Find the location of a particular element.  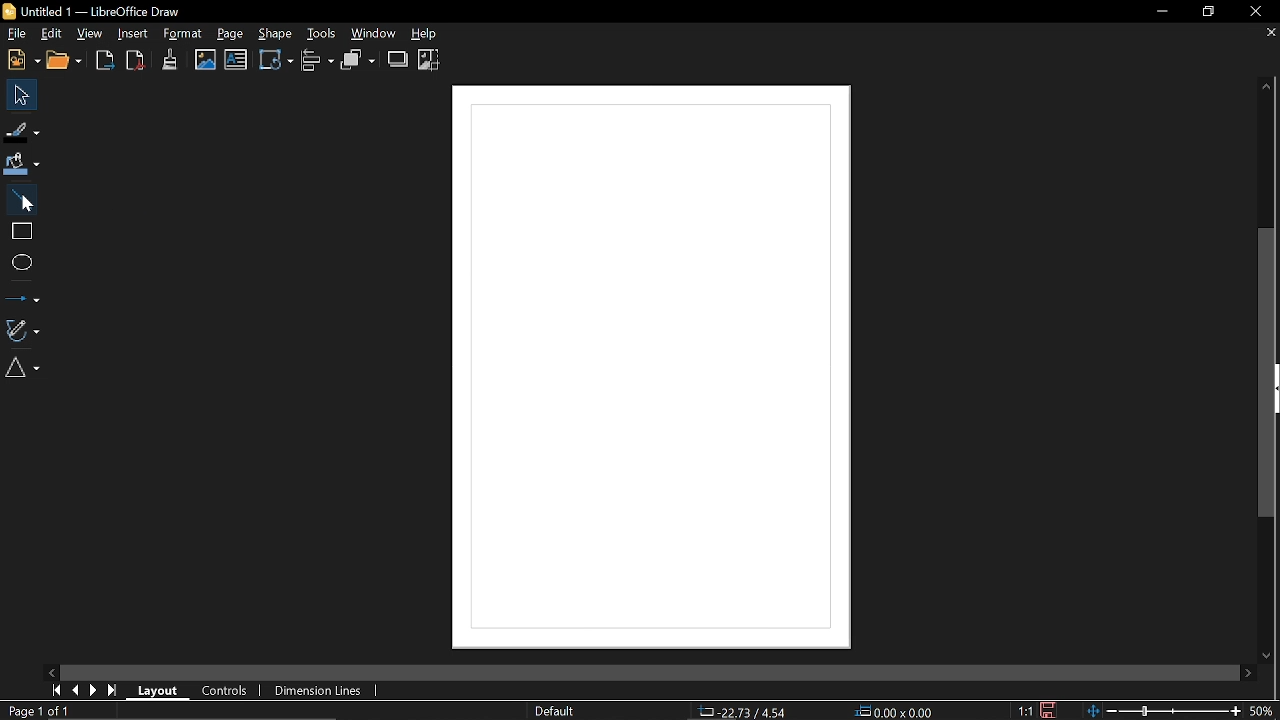

Curves and polygons is located at coordinates (23, 330).